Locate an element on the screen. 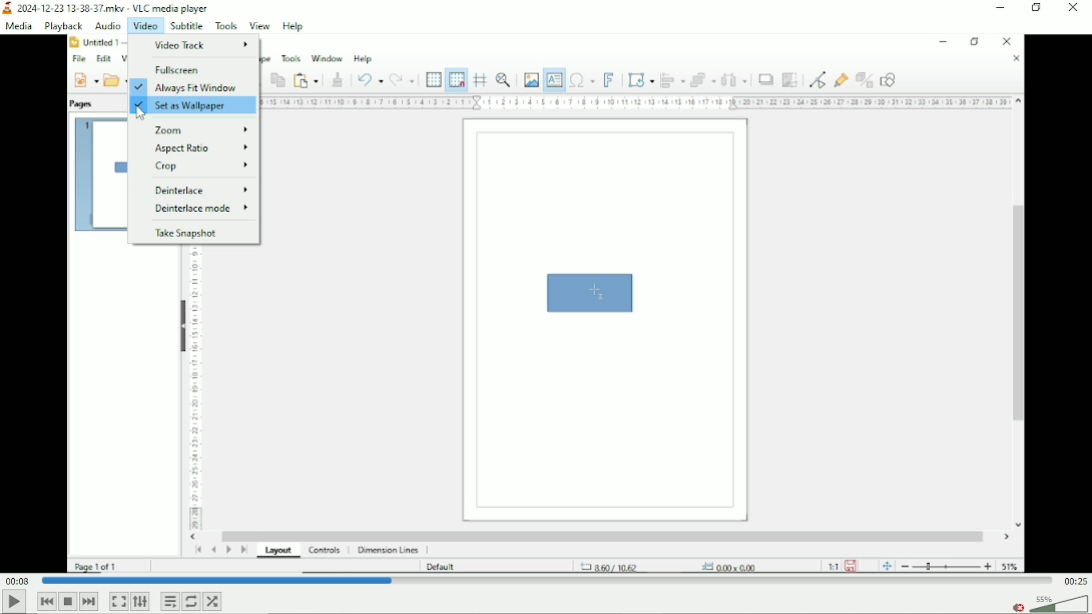 This screenshot has height=614, width=1092. Fullscreen is located at coordinates (179, 69).